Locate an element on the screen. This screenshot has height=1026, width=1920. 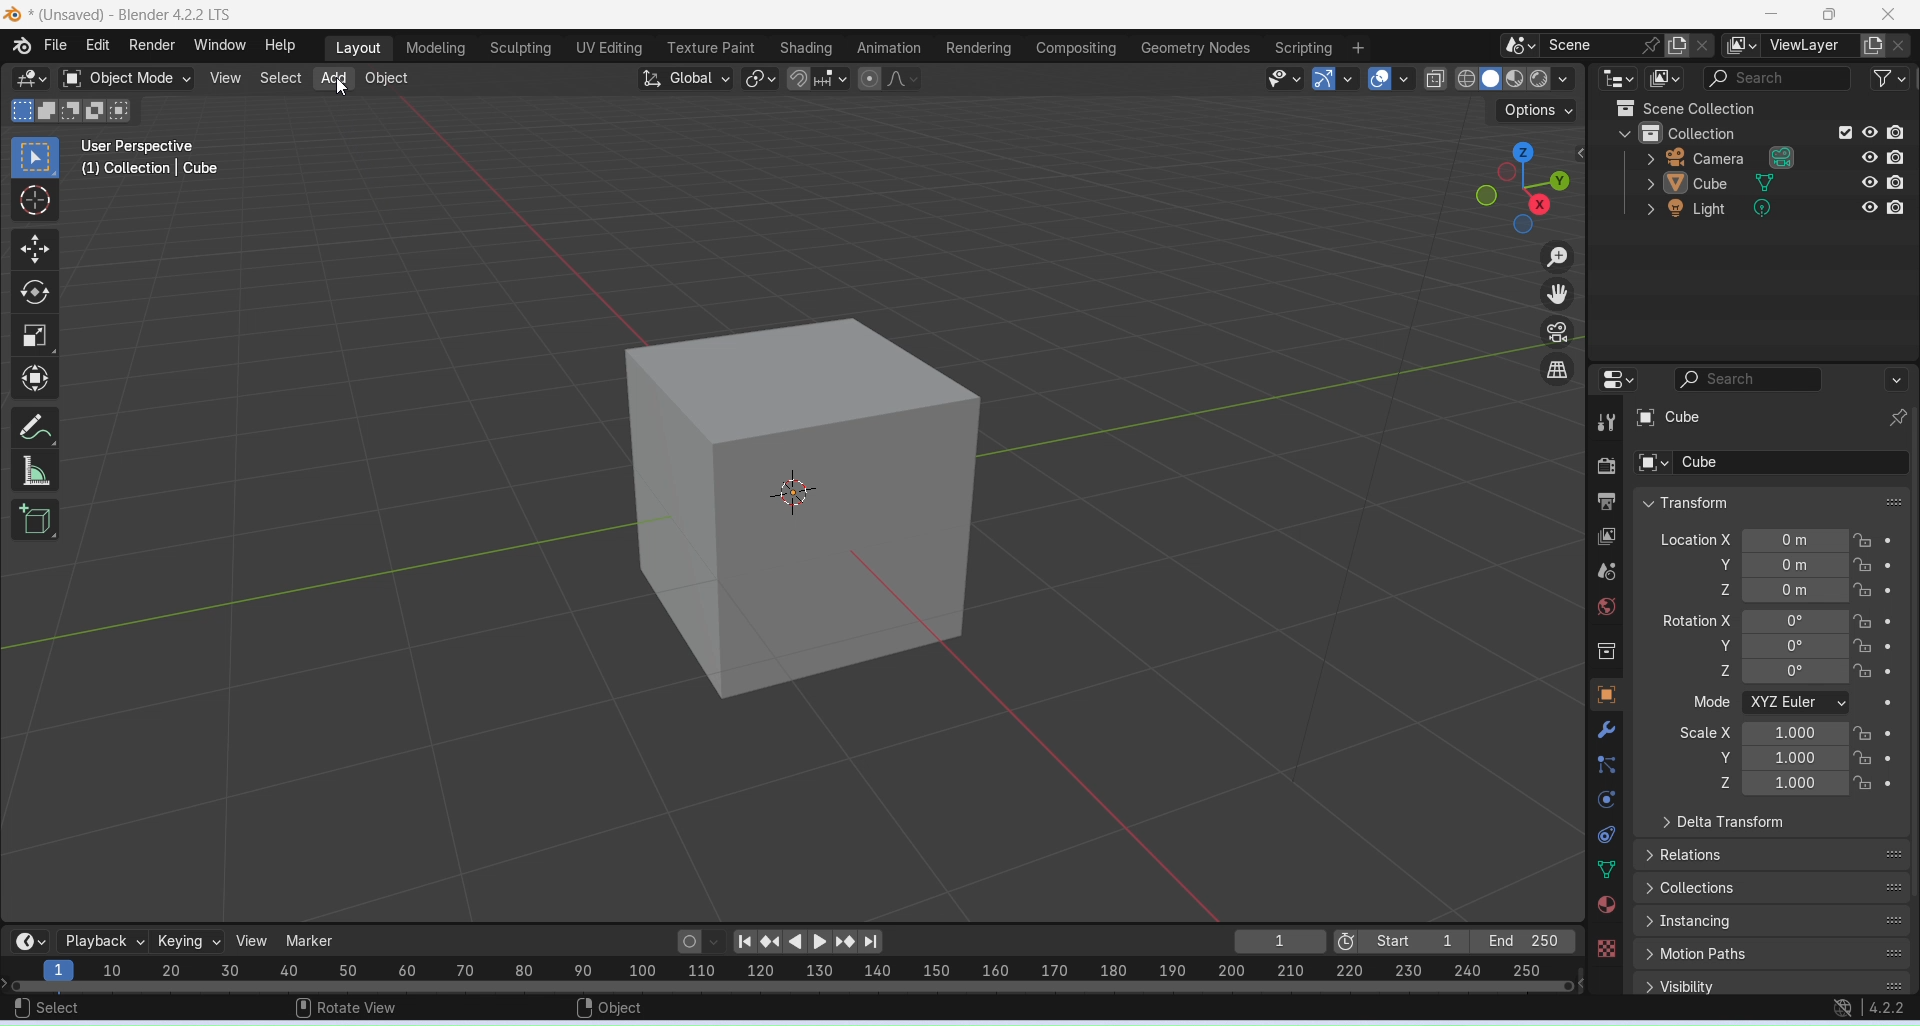
Playback is located at coordinates (100, 940).